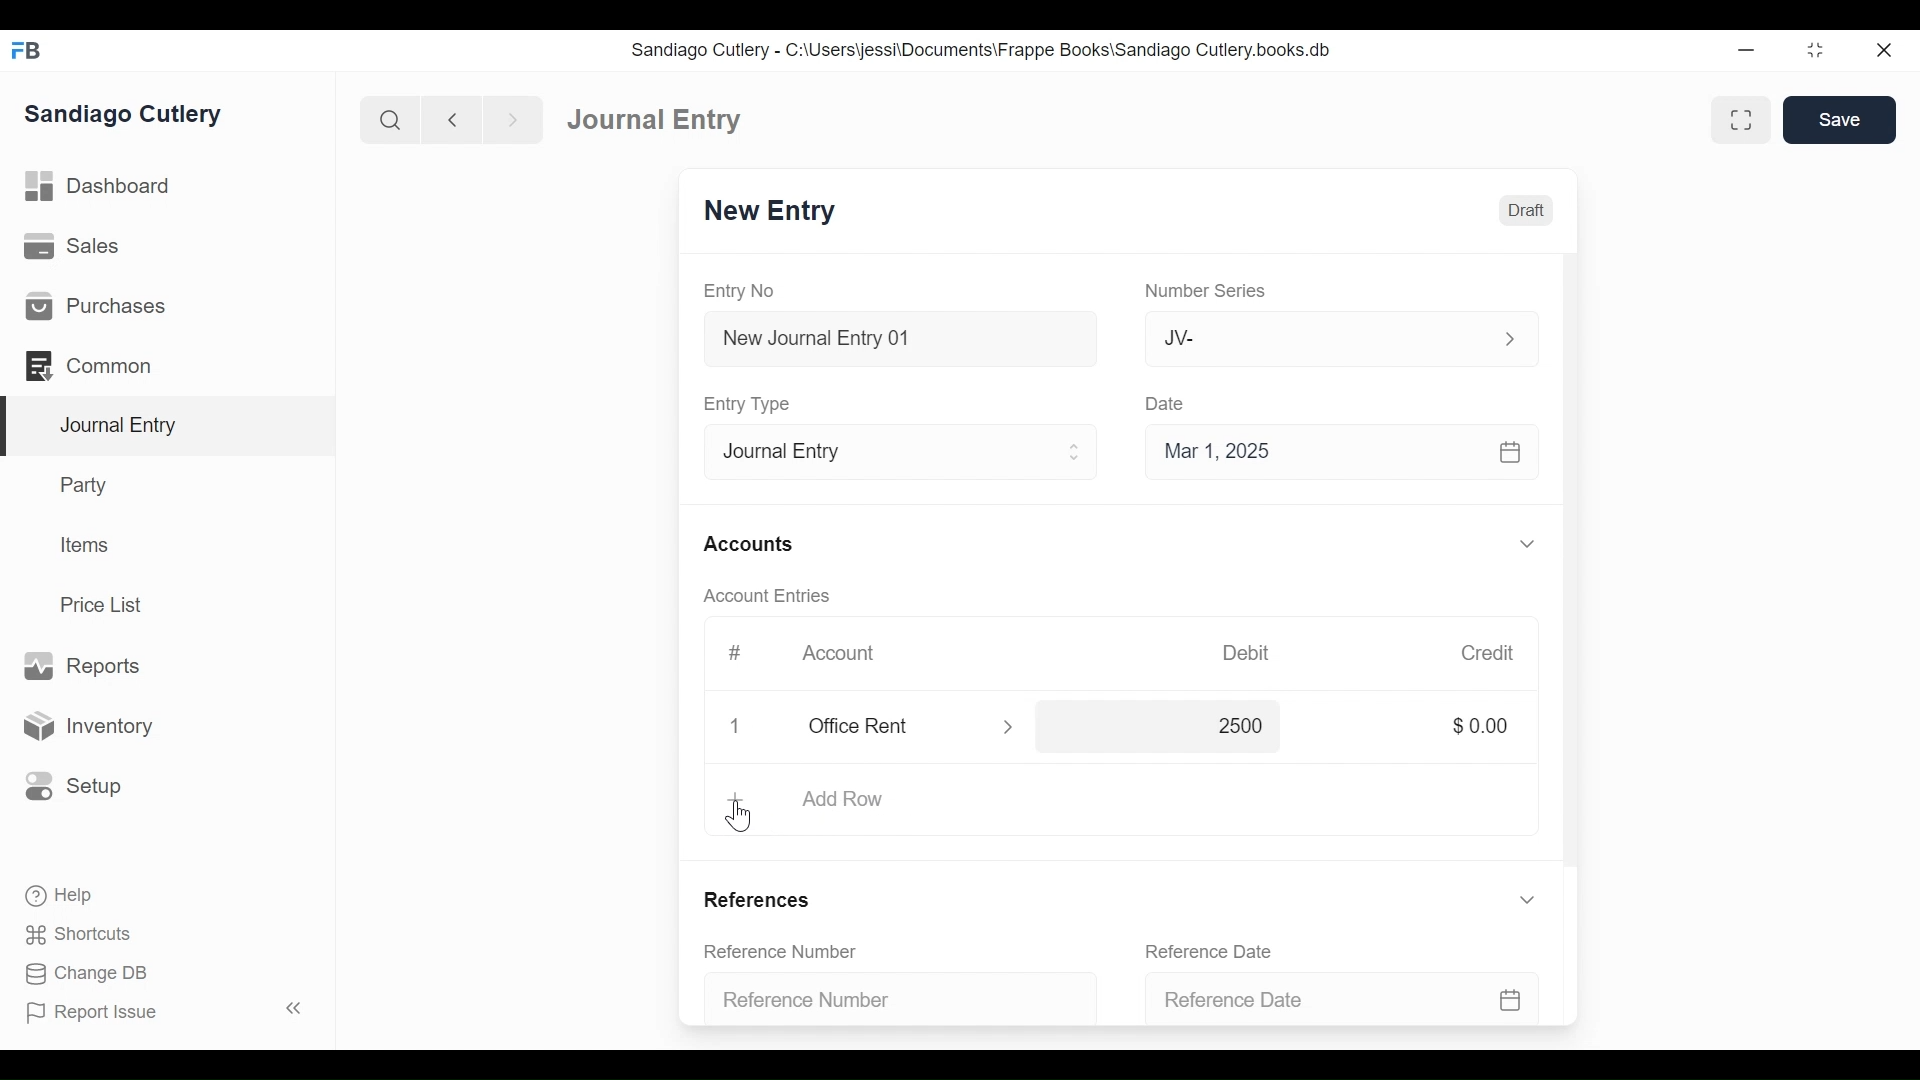 This screenshot has width=1920, height=1080. I want to click on expand/collapse, so click(1526, 899).